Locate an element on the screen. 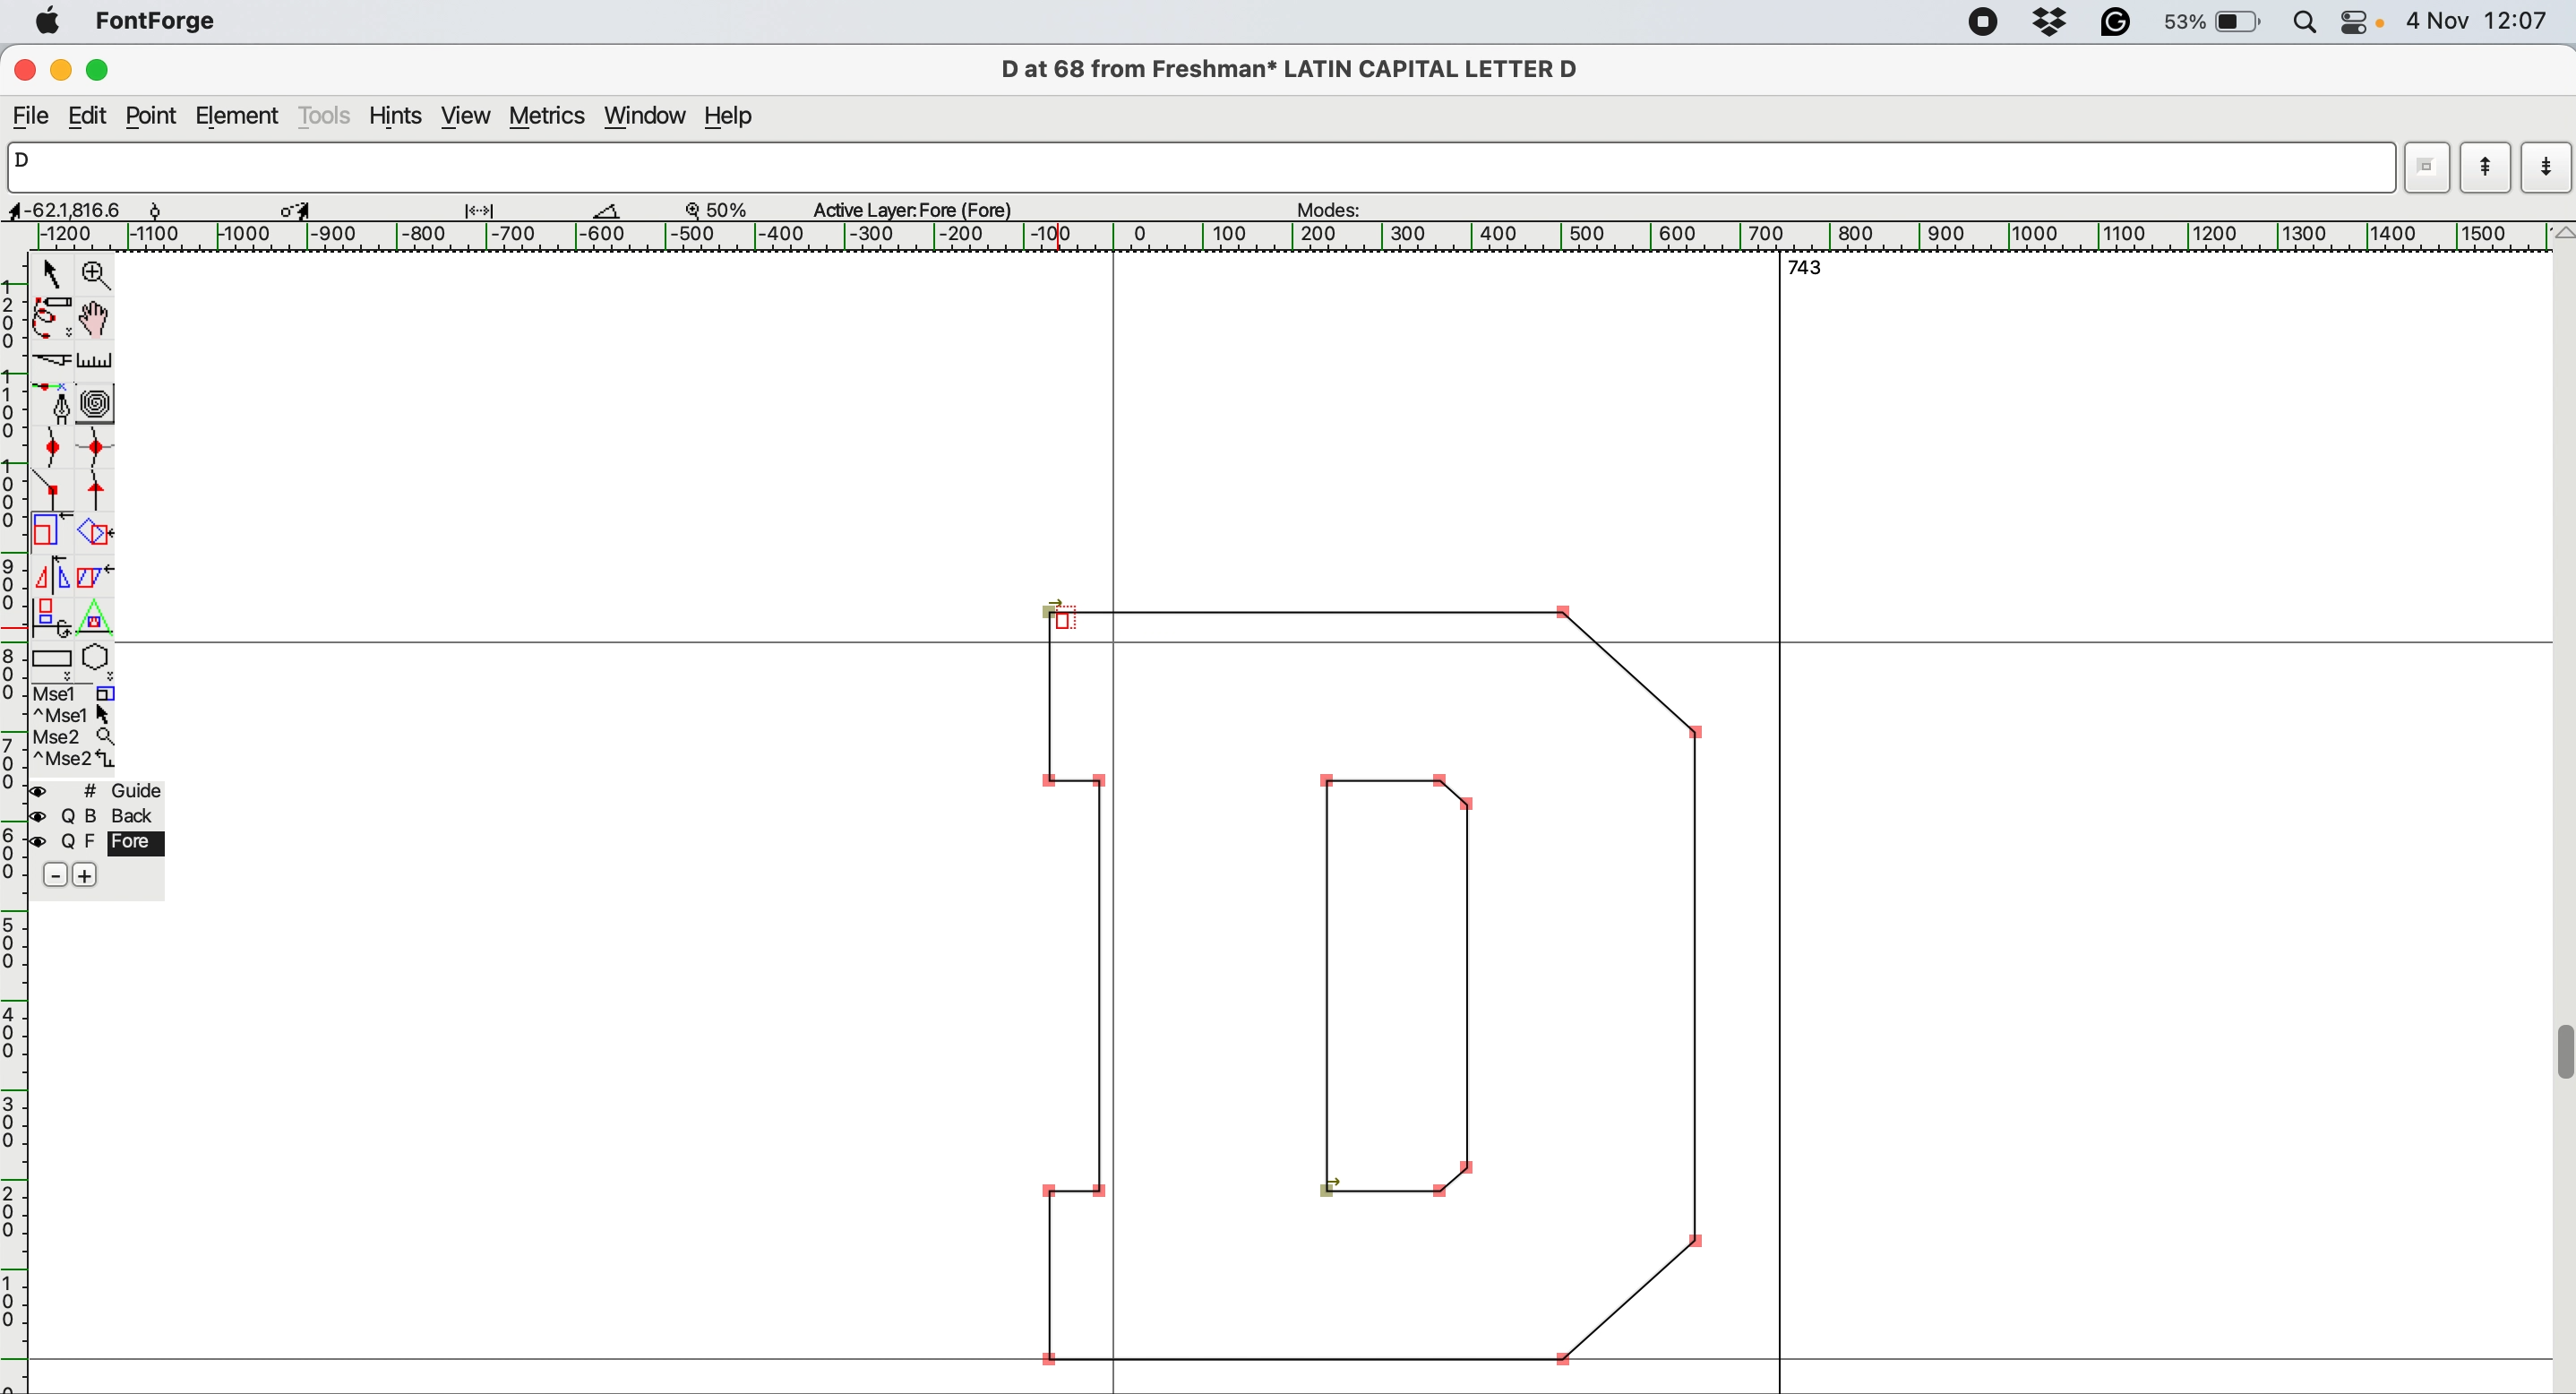 This screenshot has height=1394, width=2576. measure distance between points is located at coordinates (96, 362).